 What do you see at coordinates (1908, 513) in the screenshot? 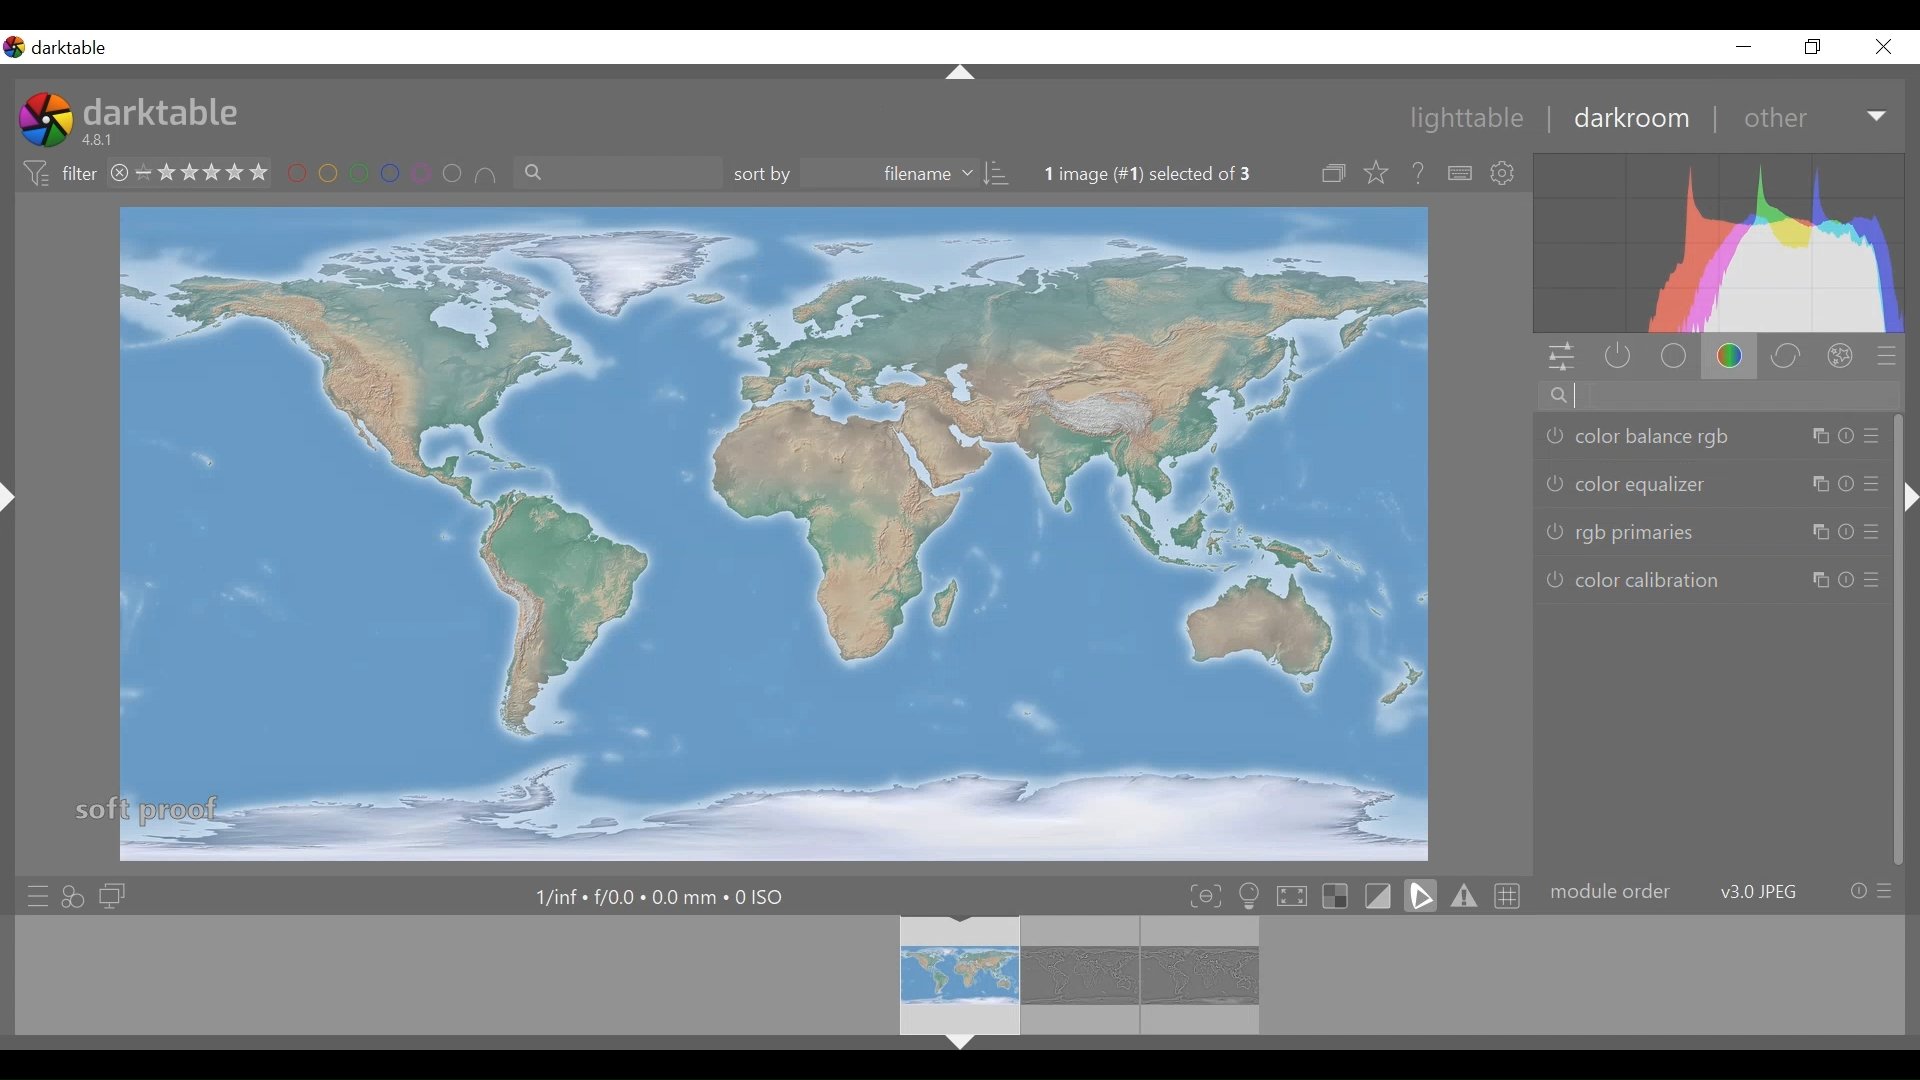
I see `` at bounding box center [1908, 513].